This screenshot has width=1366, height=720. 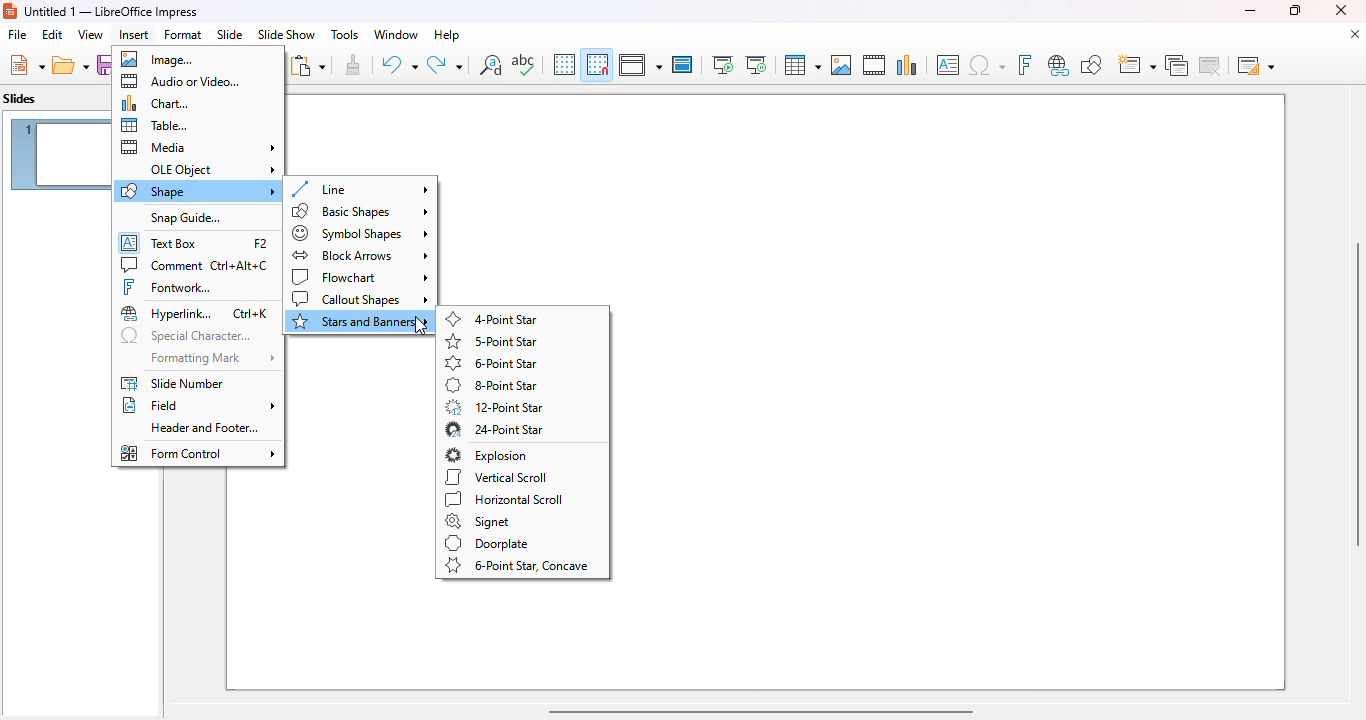 What do you see at coordinates (211, 359) in the screenshot?
I see `formatting mark` at bounding box center [211, 359].